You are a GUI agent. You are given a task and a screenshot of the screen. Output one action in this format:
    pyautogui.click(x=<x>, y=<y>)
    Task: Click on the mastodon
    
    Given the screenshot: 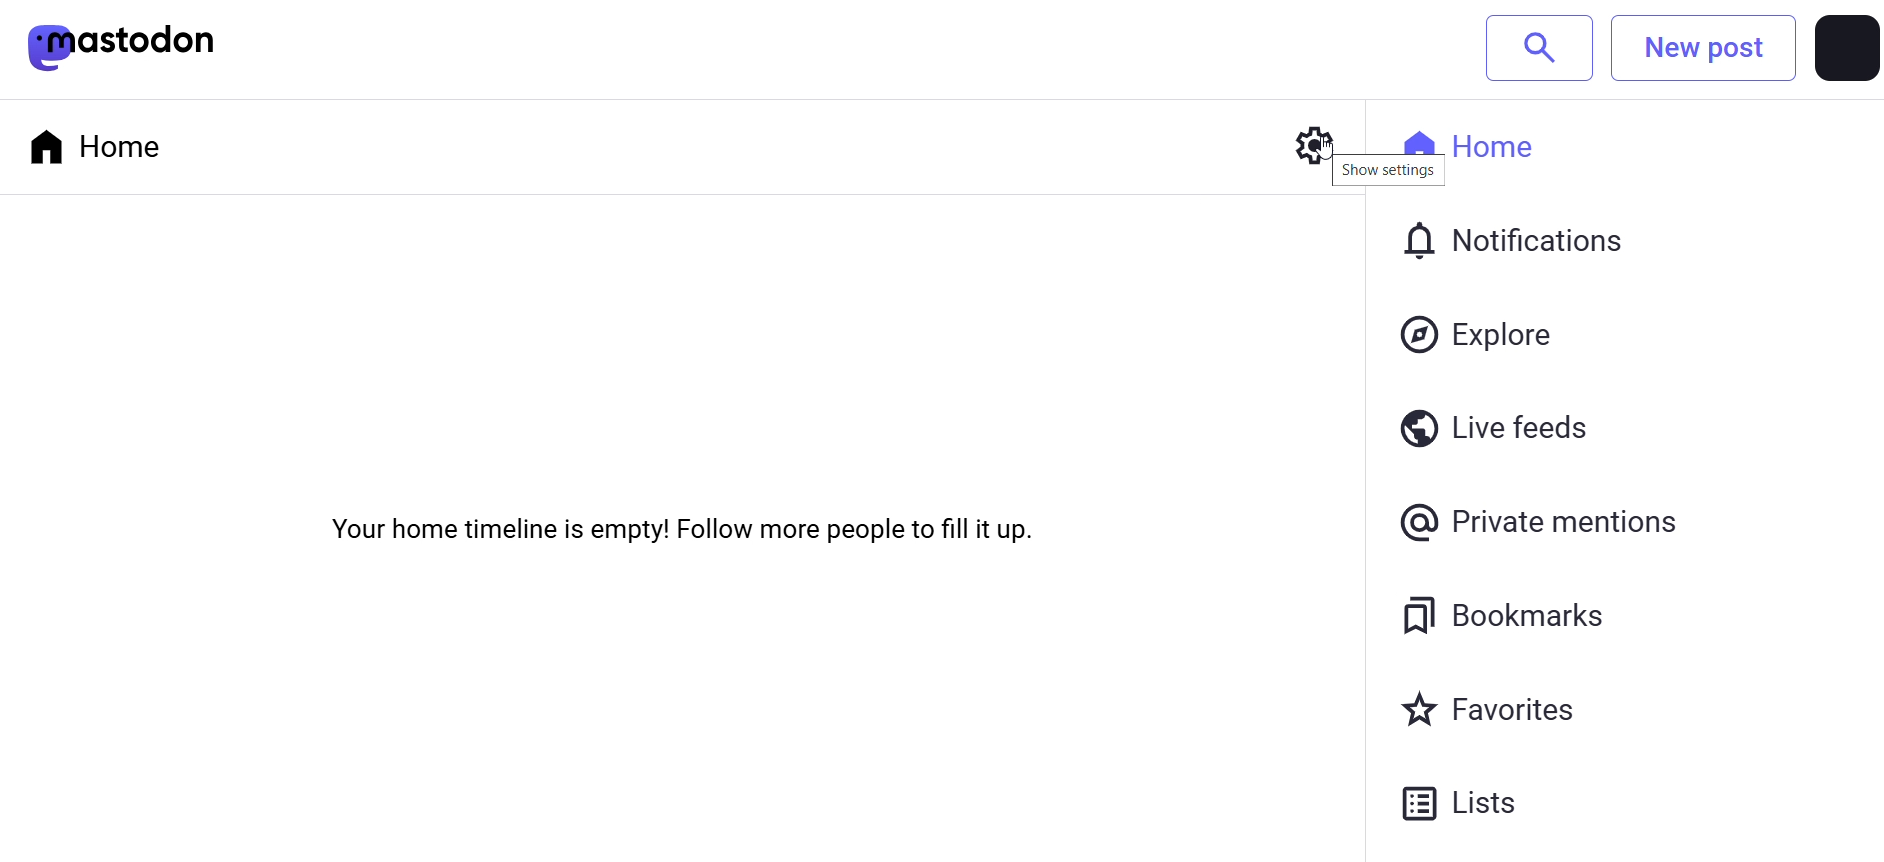 What is the action you would take?
    pyautogui.click(x=146, y=43)
    